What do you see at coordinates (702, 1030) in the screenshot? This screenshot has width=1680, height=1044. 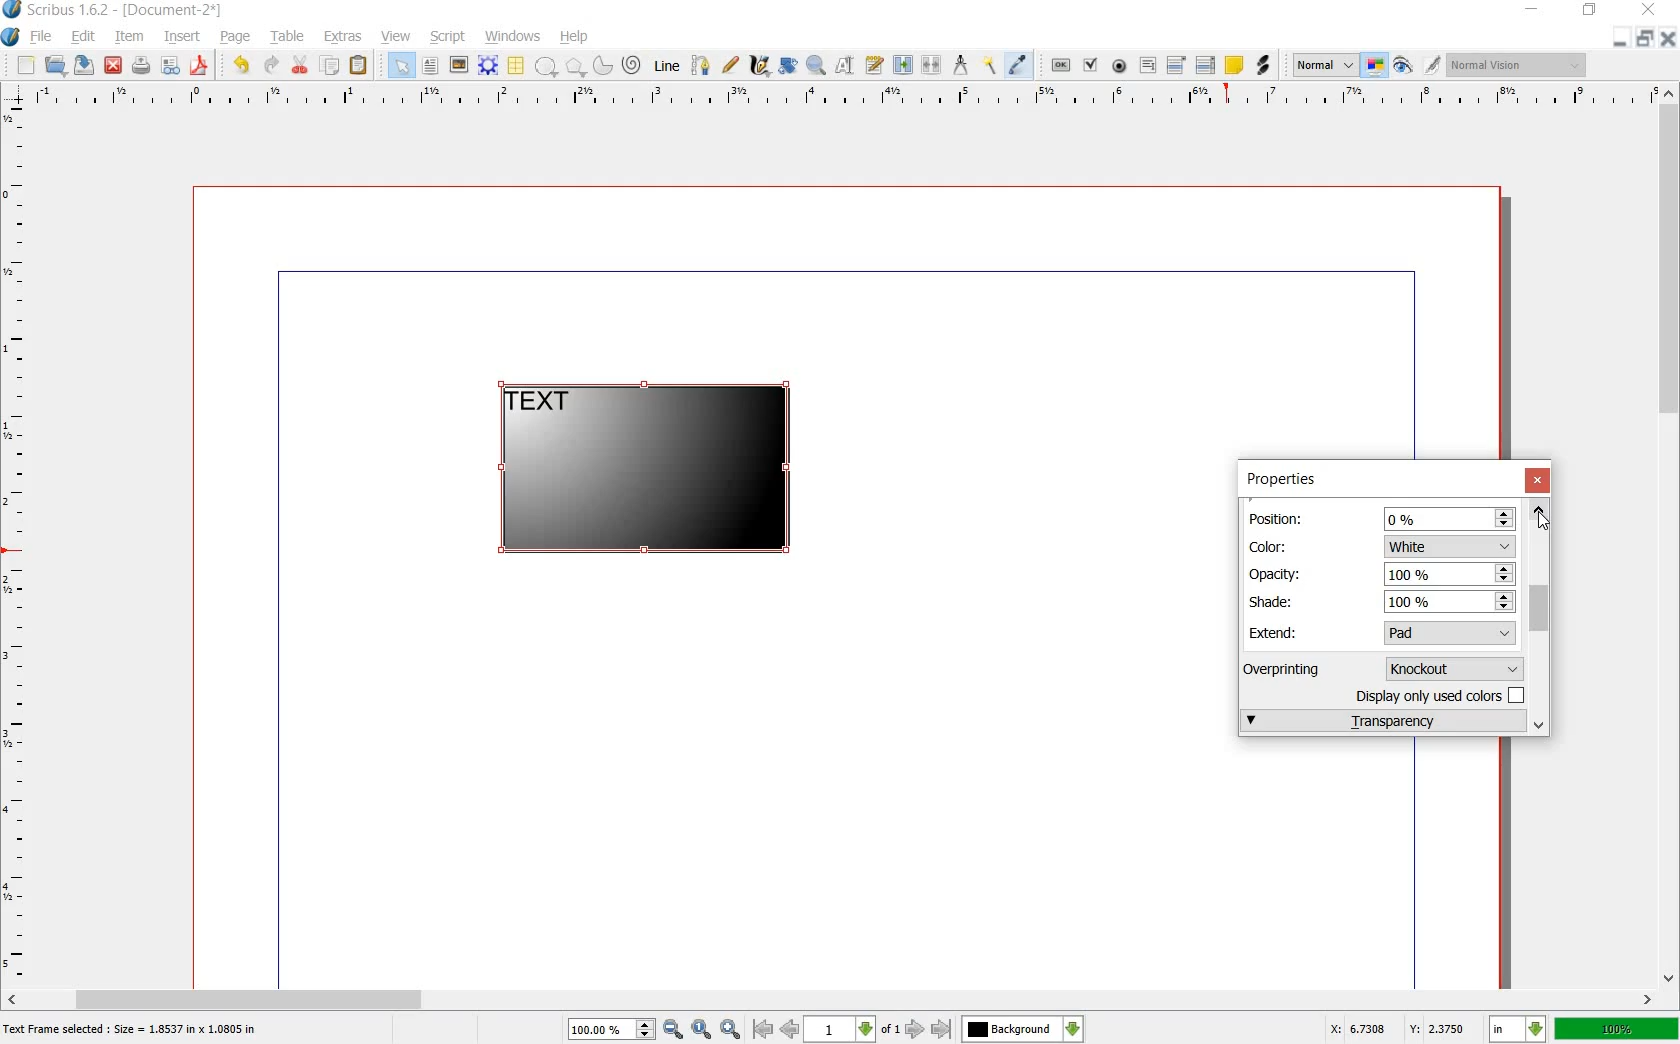 I see `zoom to` at bounding box center [702, 1030].